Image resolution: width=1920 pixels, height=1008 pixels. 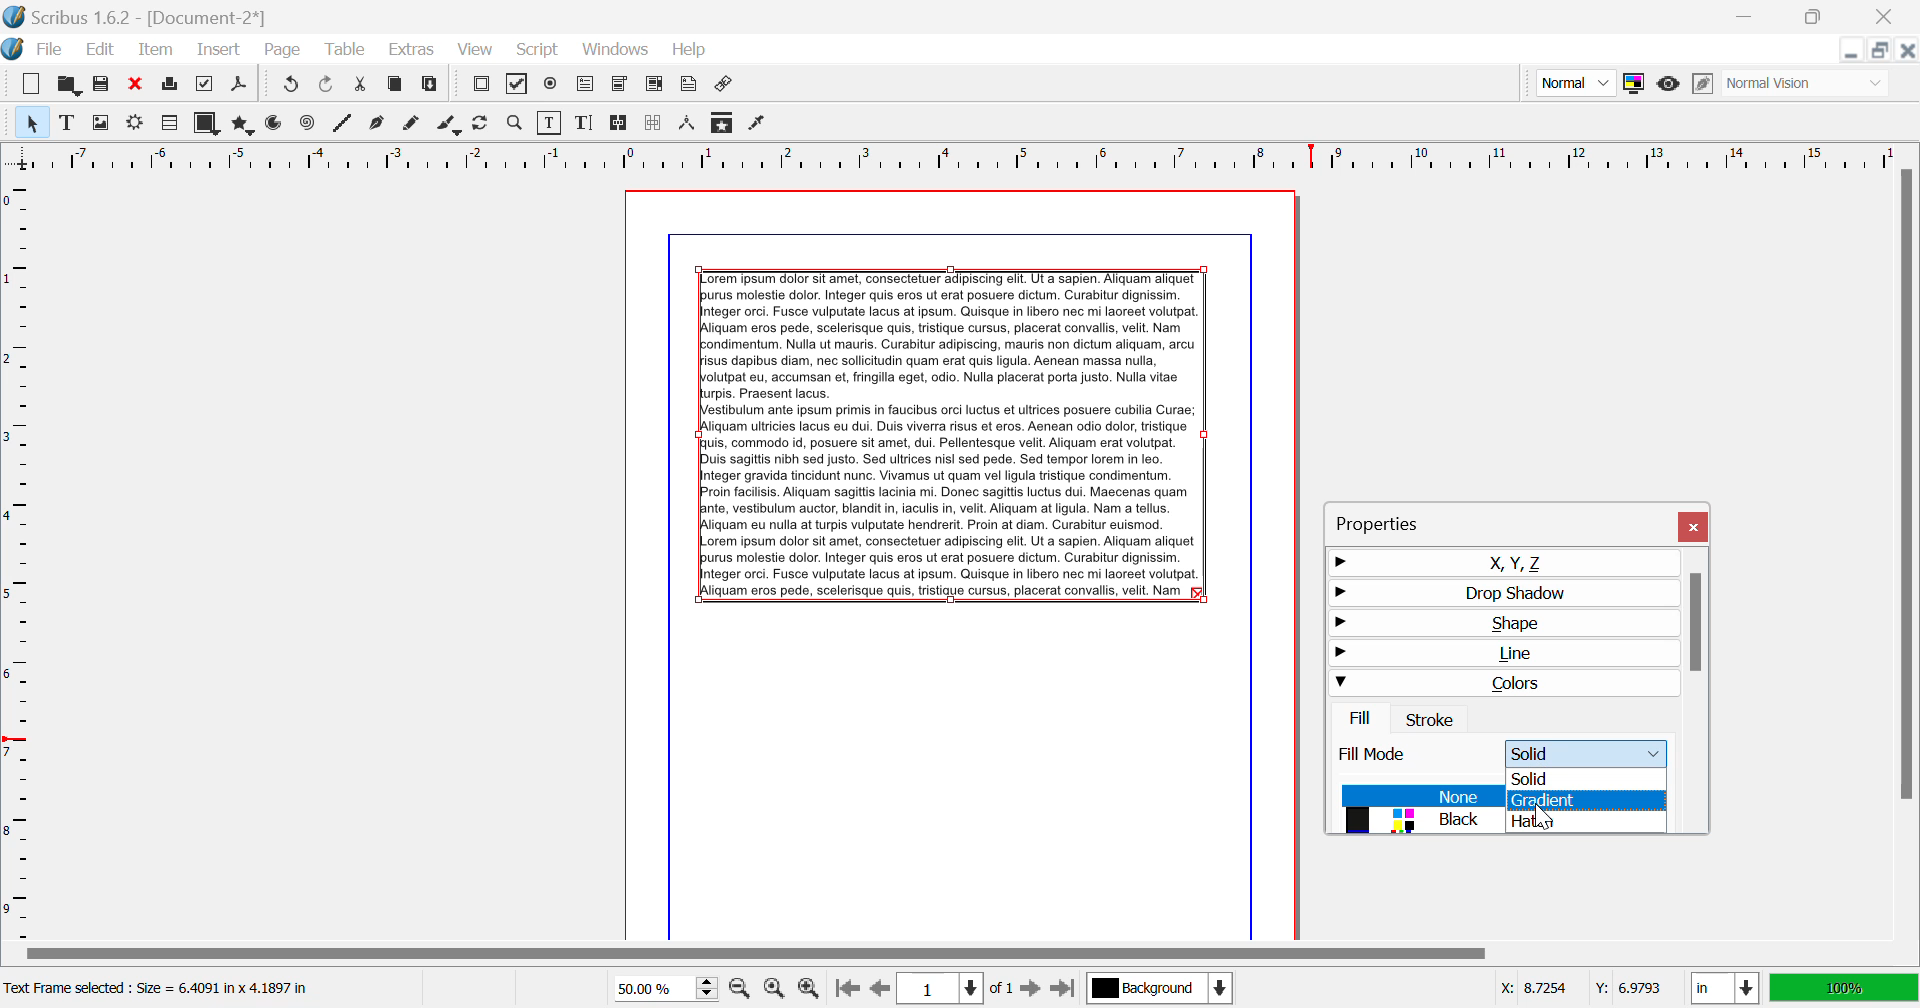 I want to click on Arcs, so click(x=276, y=125).